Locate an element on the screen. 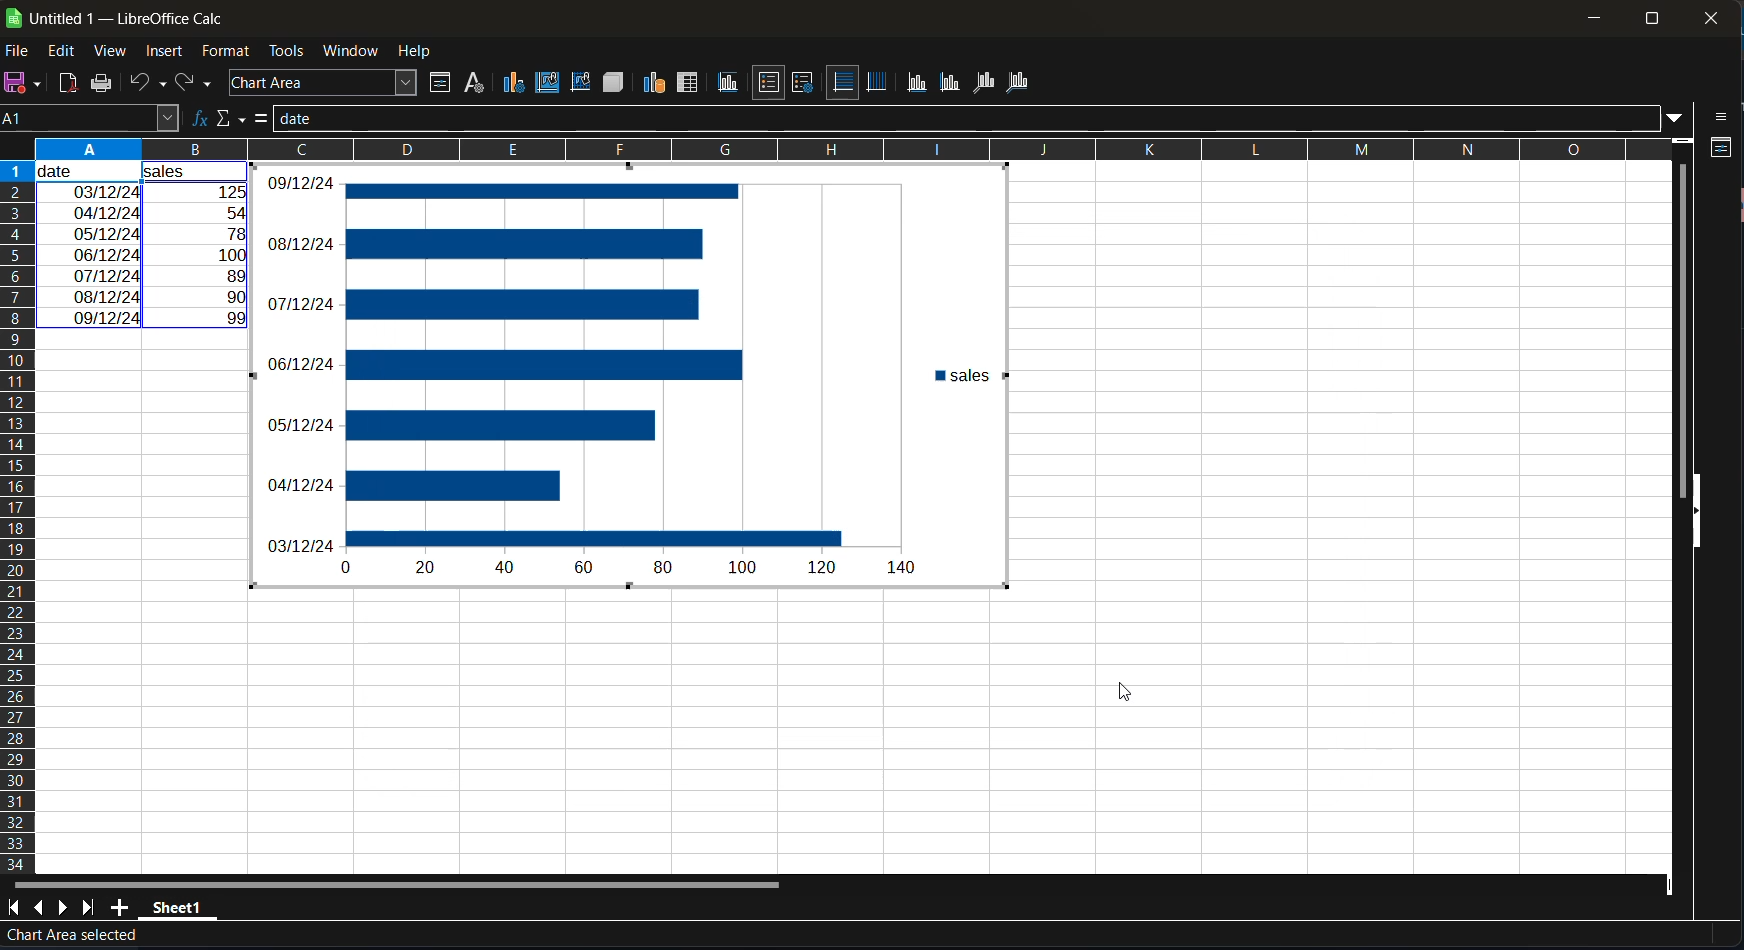 The height and width of the screenshot is (950, 1744). data tables is located at coordinates (689, 84).